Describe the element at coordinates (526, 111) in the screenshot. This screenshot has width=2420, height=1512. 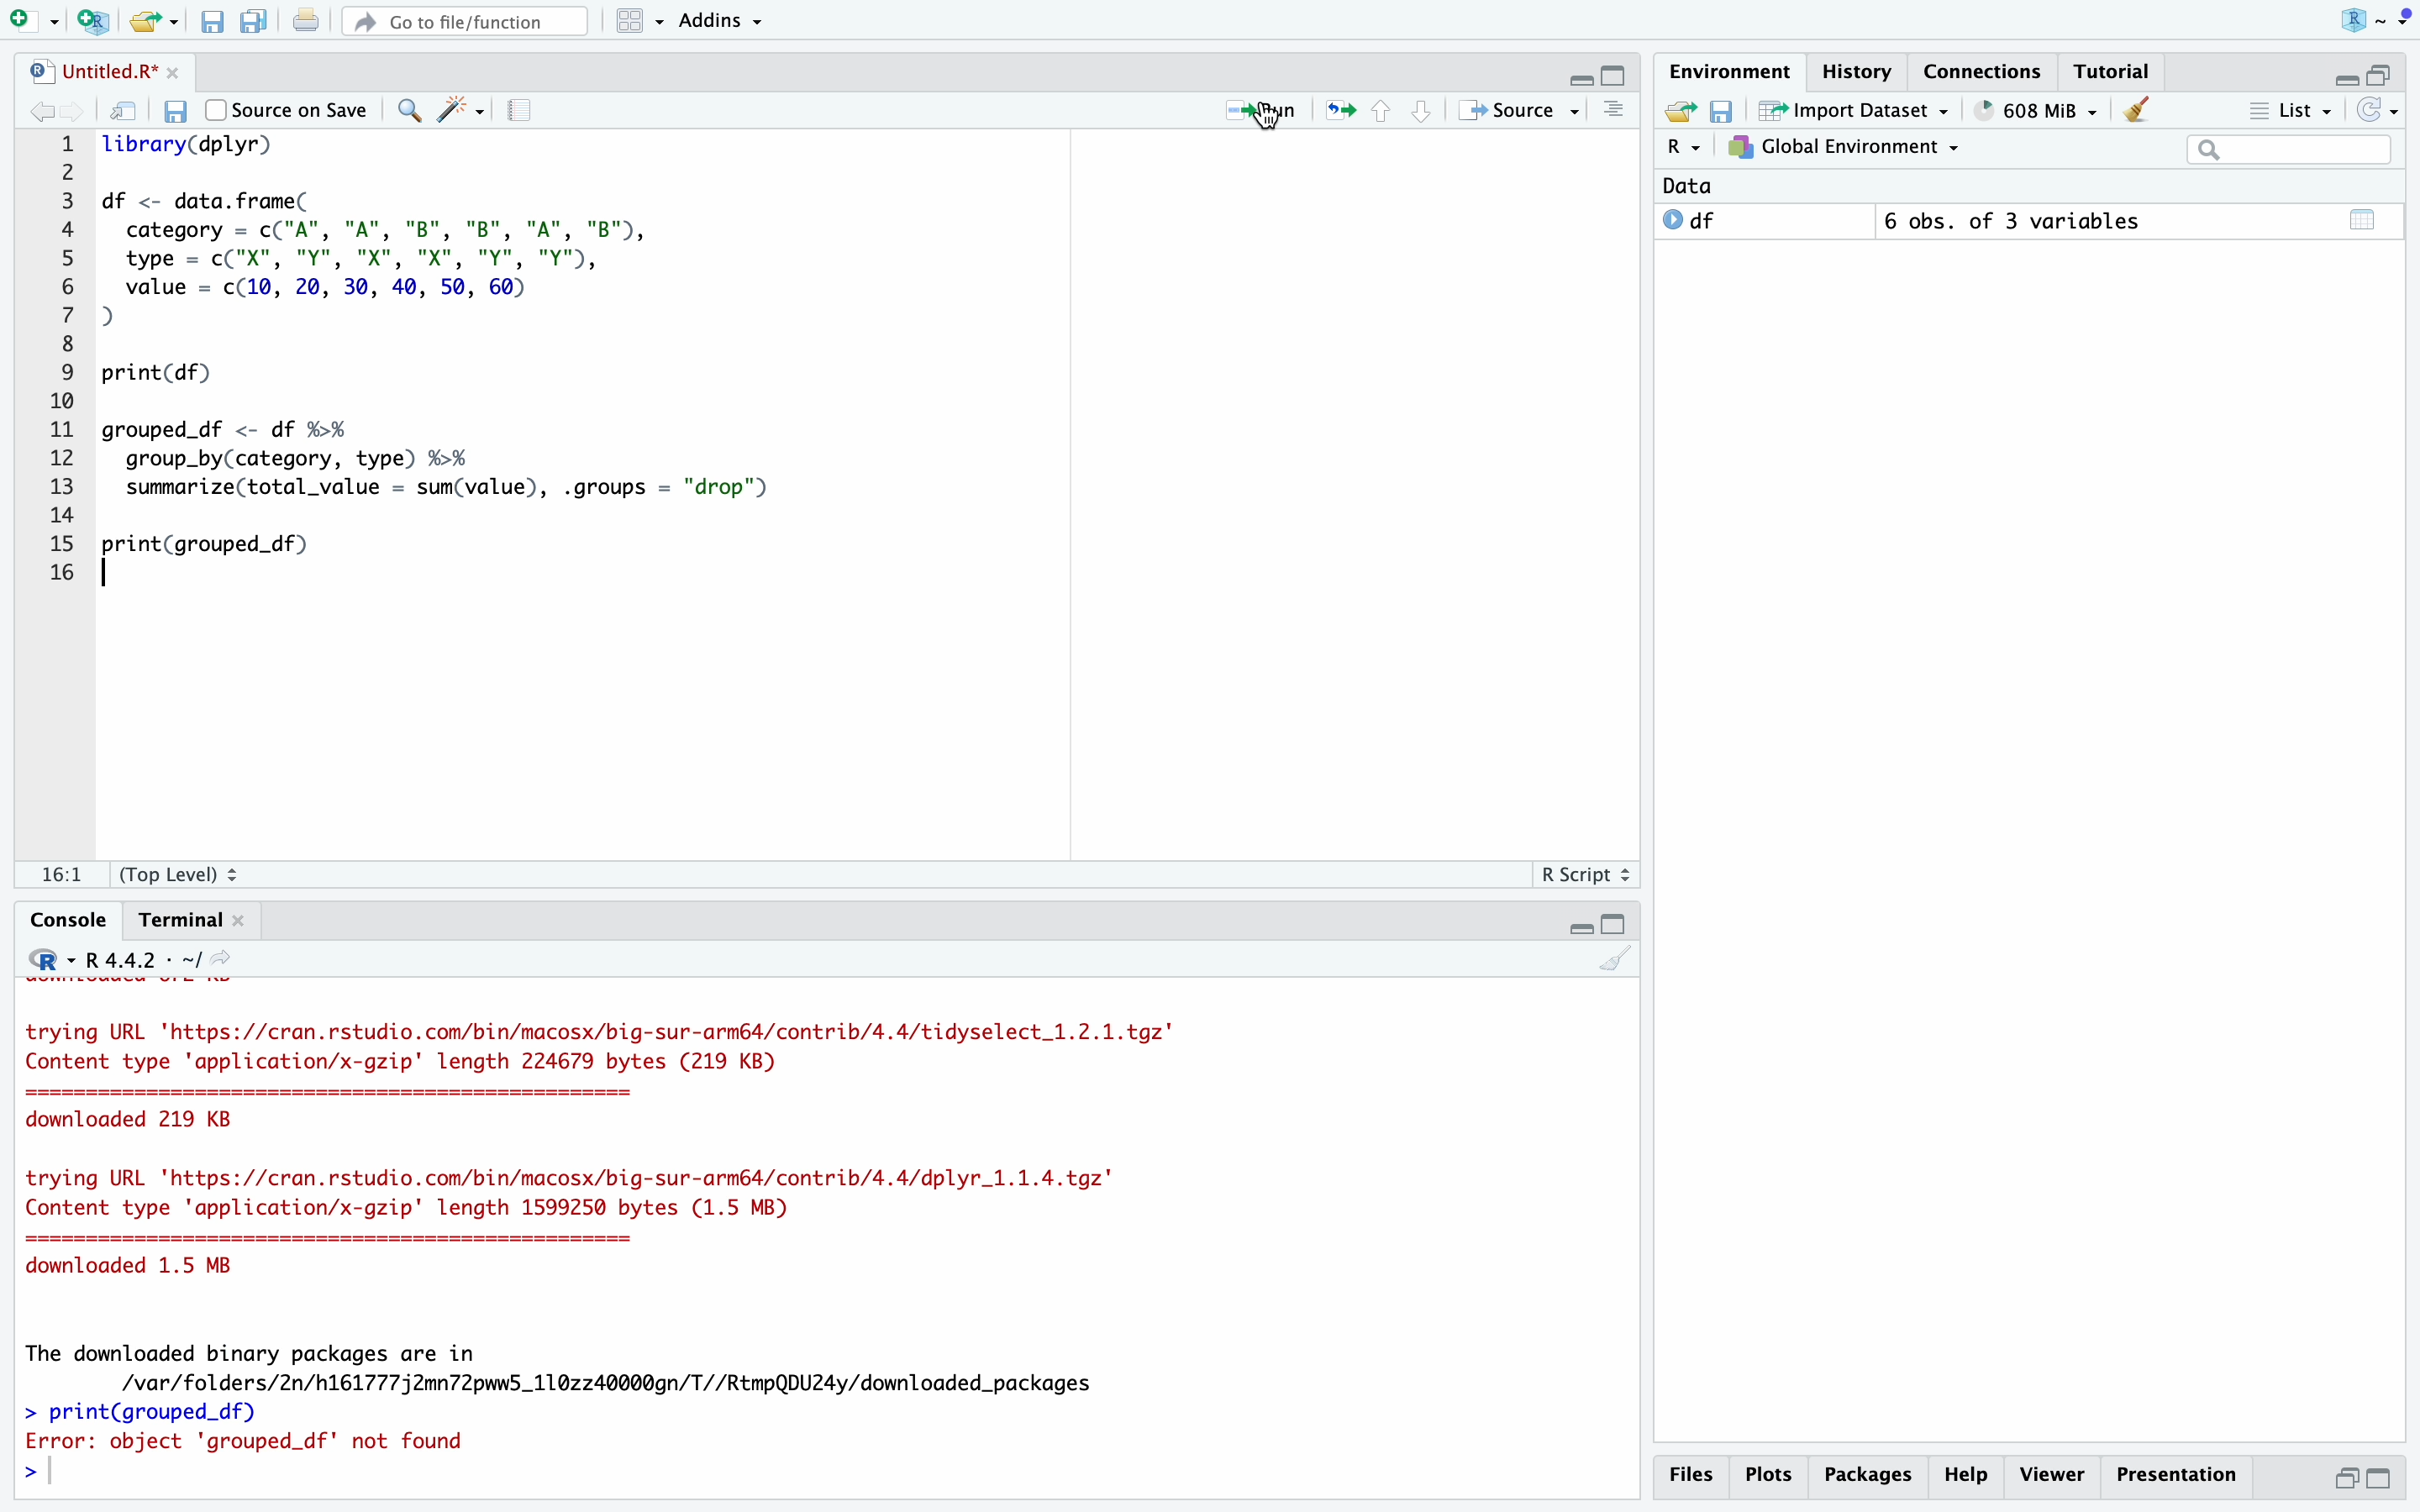
I see `Guidelines` at that location.